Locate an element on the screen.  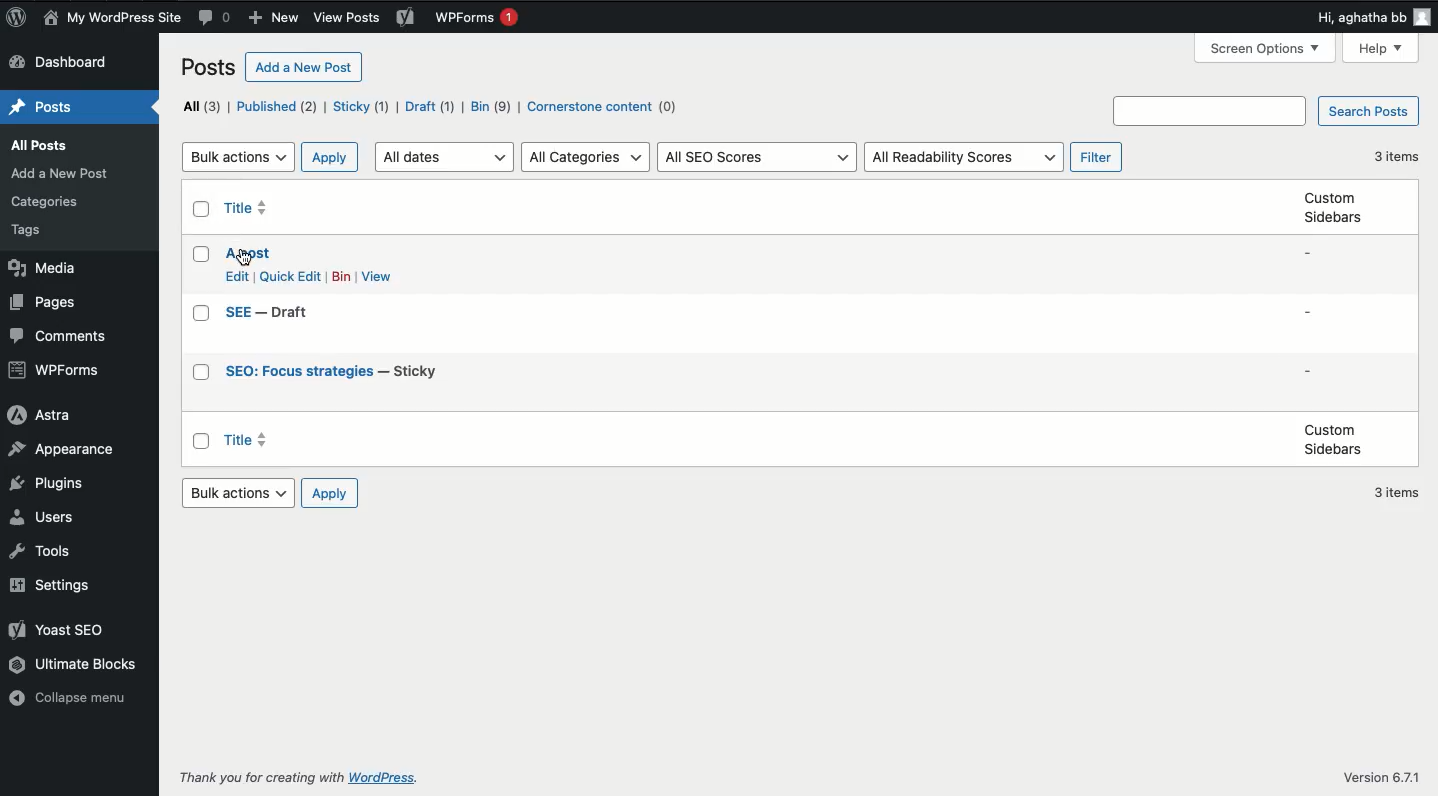
Custom sidebars is located at coordinates (1325, 438).